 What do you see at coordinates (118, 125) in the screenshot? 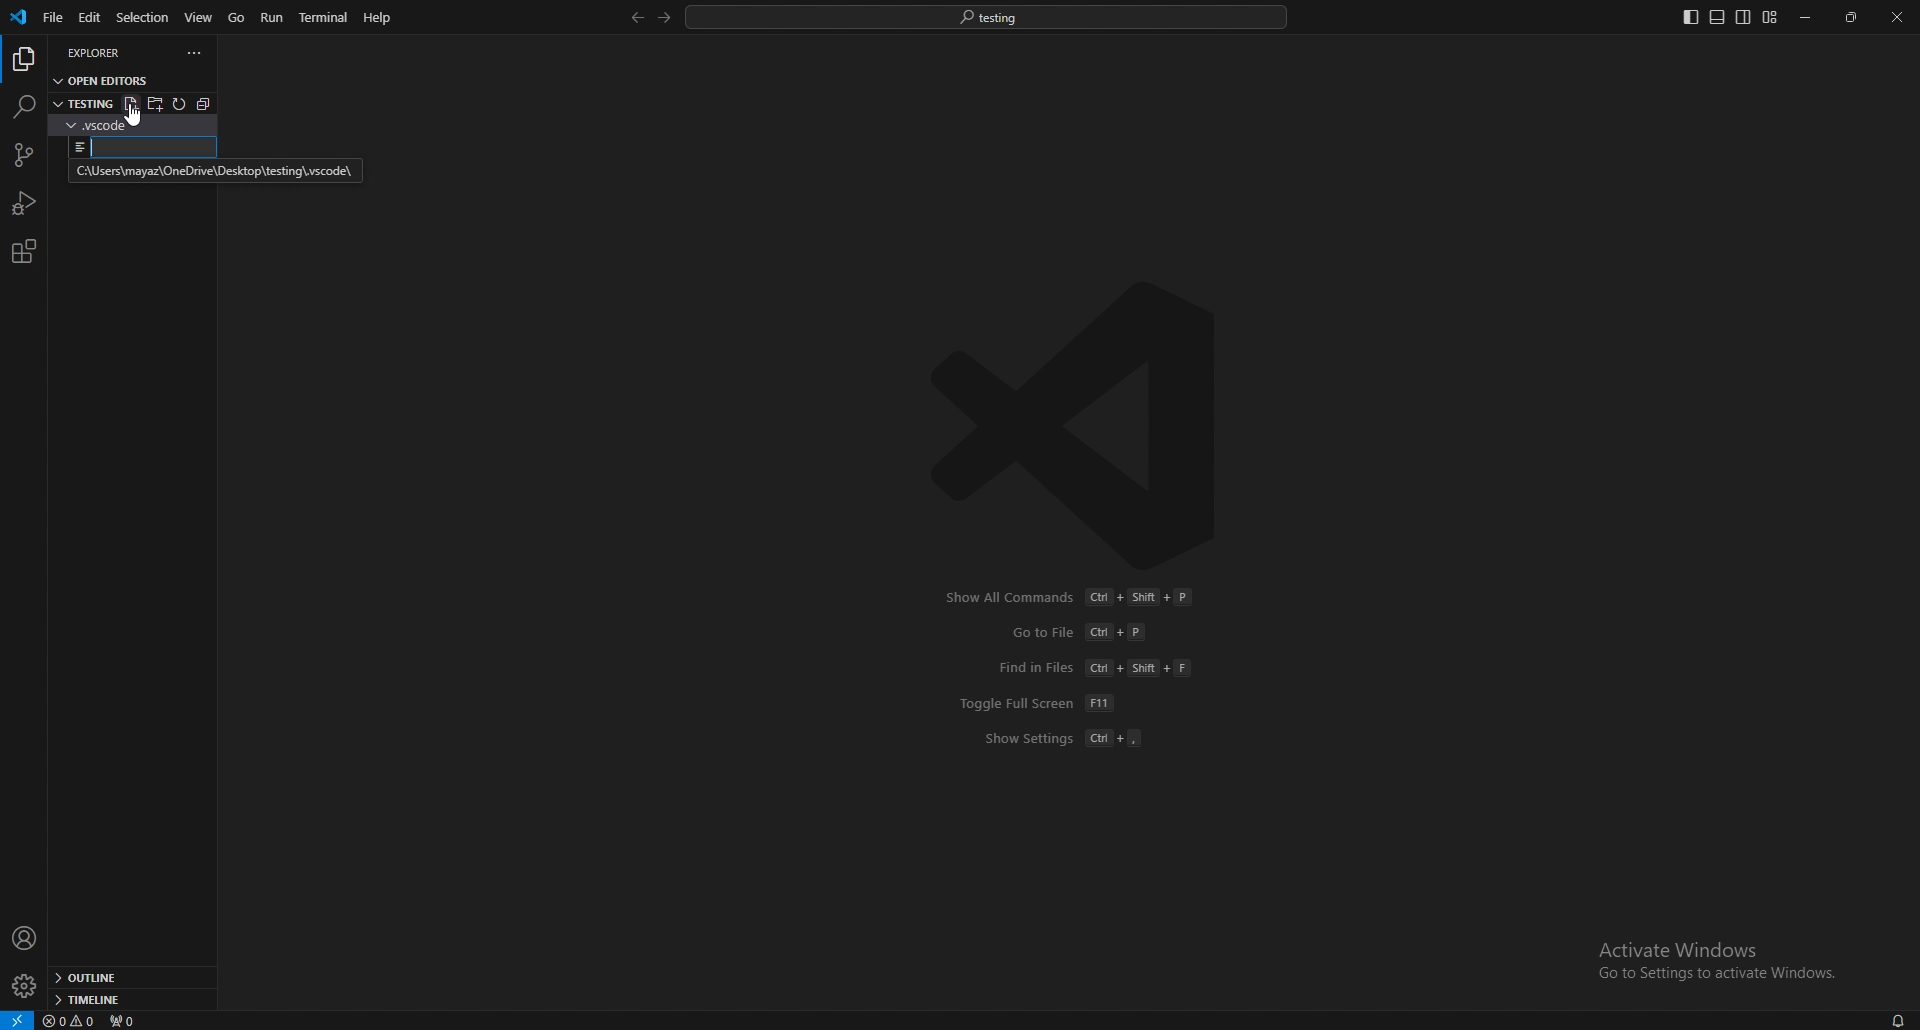
I see `folder name` at bounding box center [118, 125].